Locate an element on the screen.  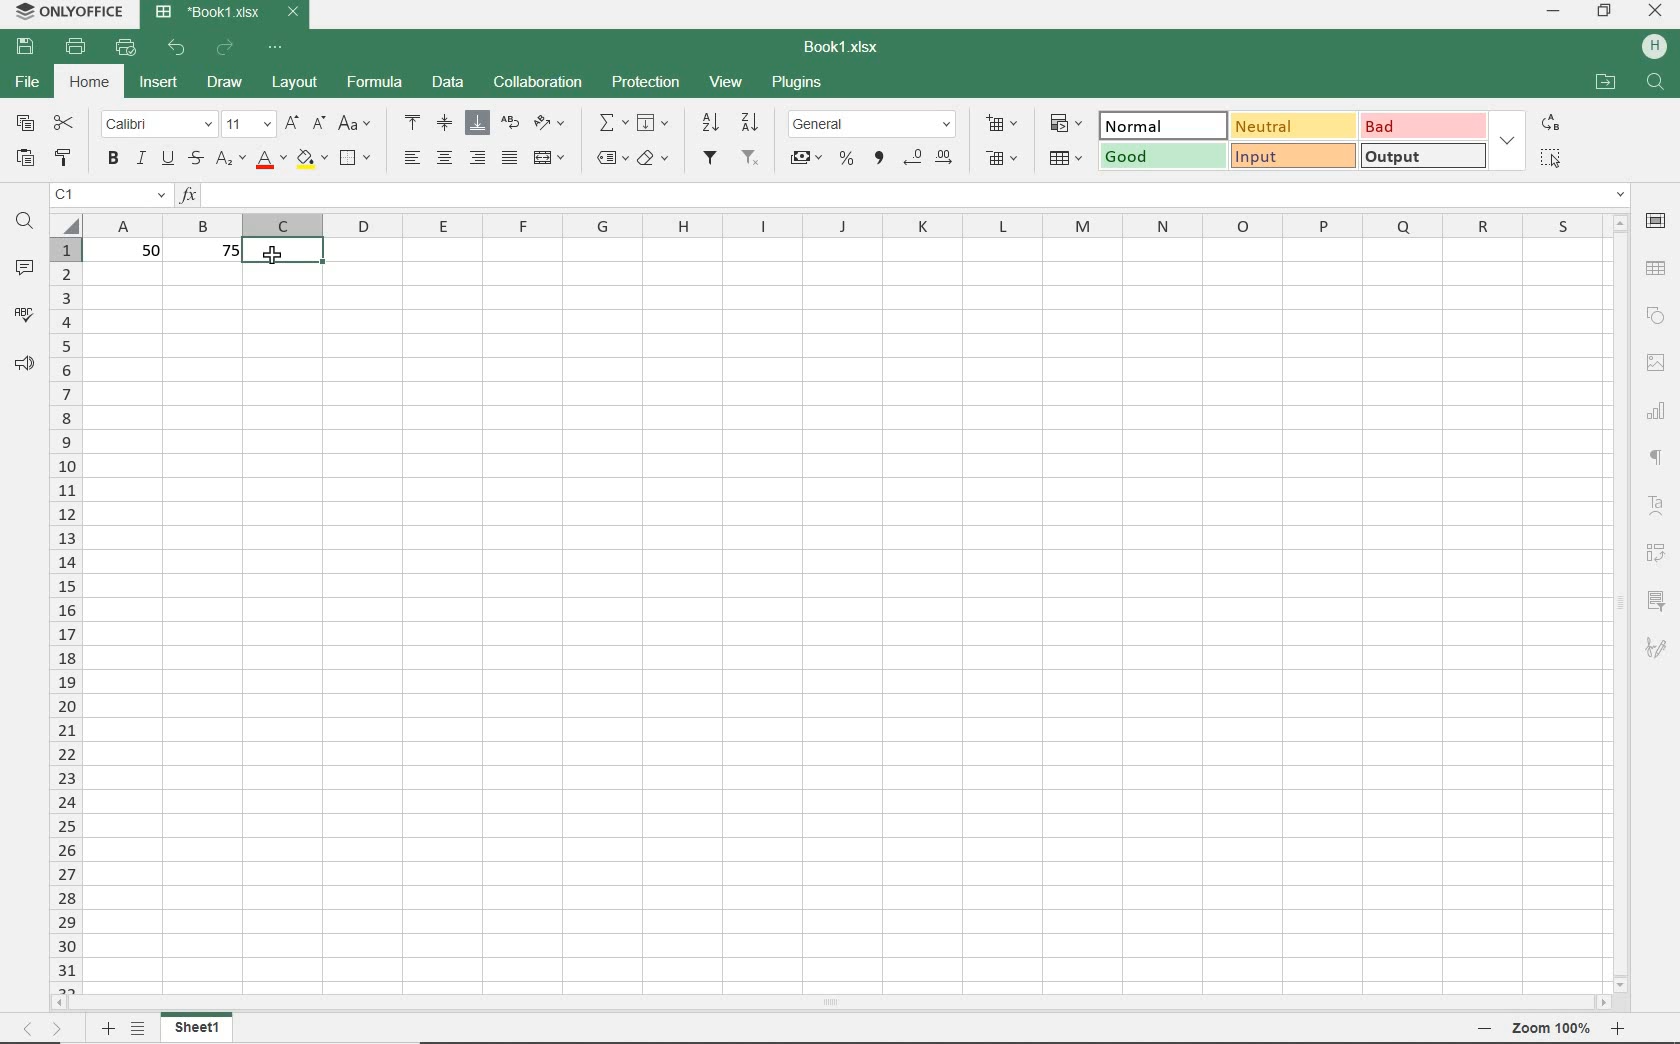
table is located at coordinates (1657, 269).